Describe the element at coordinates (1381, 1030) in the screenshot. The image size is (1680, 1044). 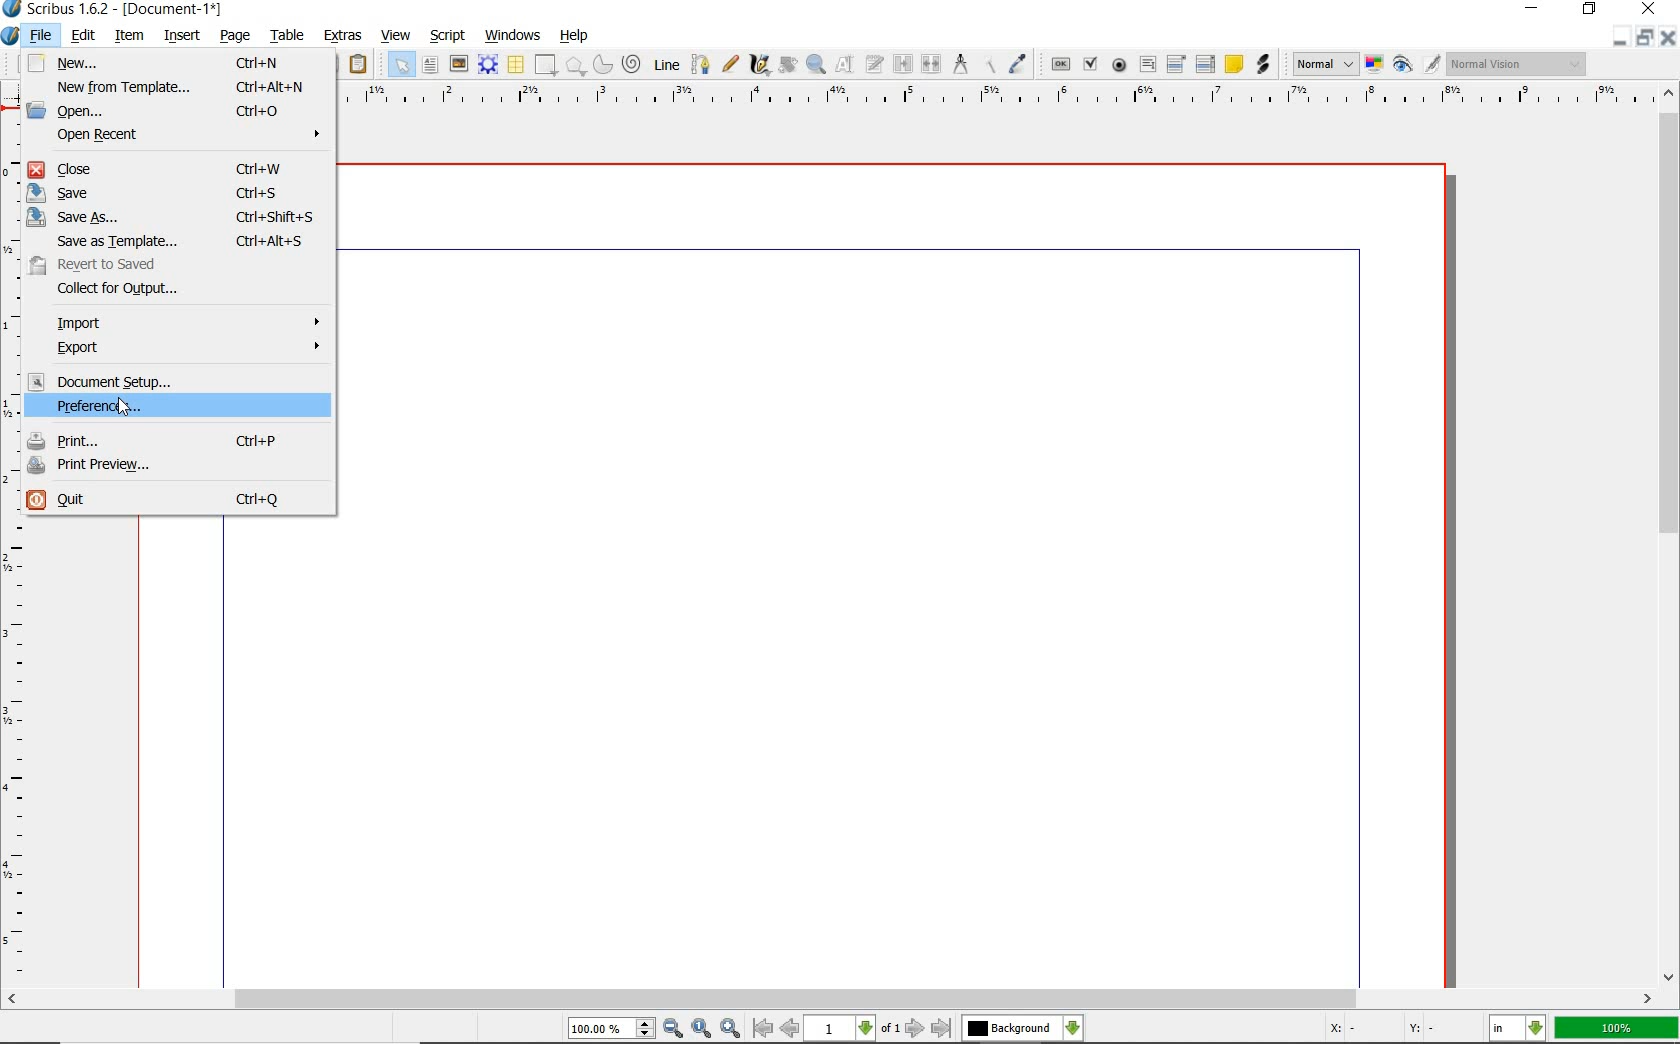
I see `coordinates` at that location.